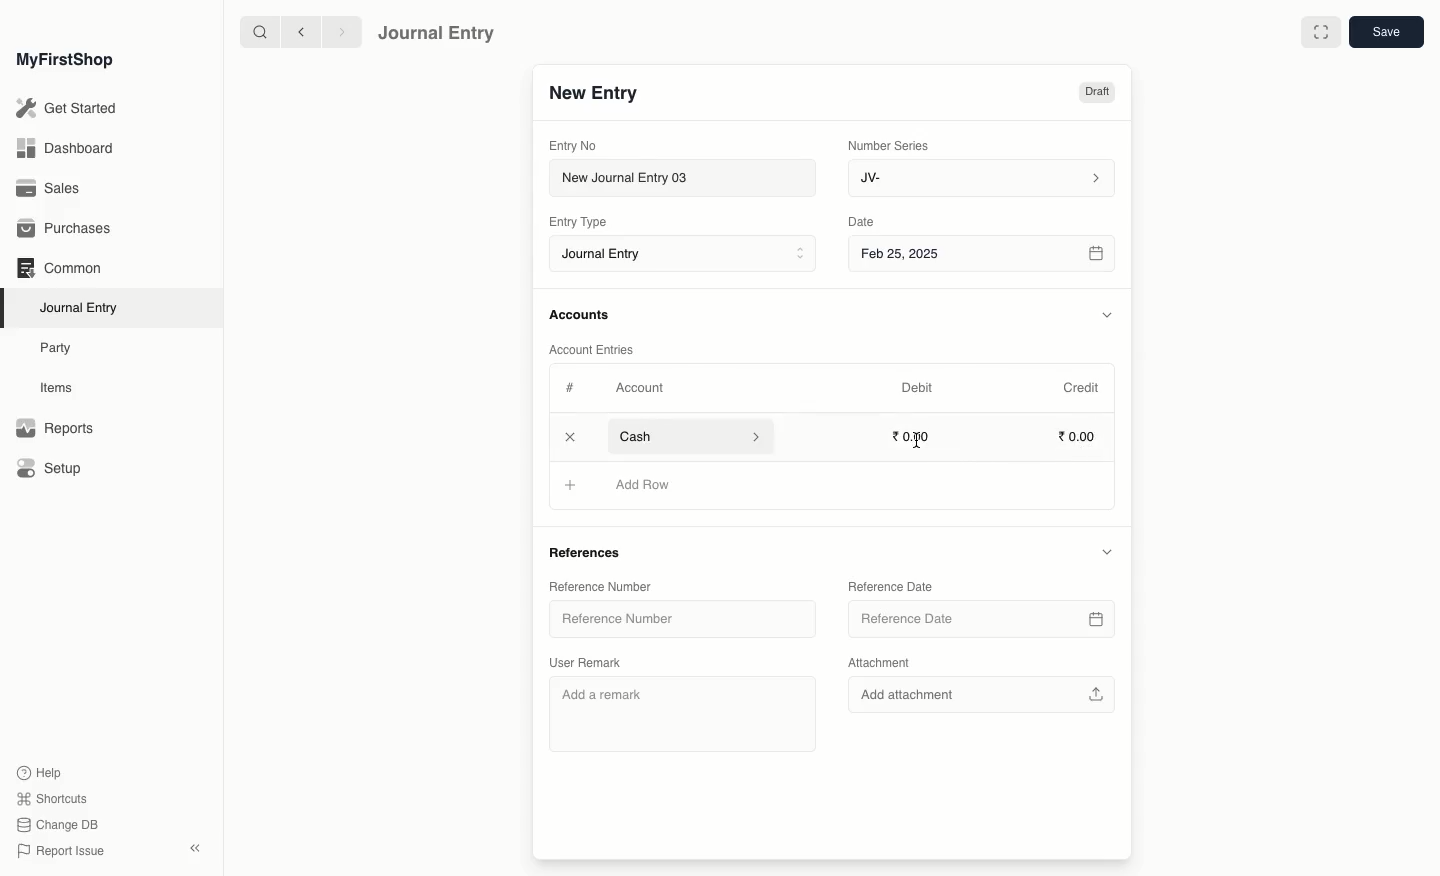  What do you see at coordinates (589, 551) in the screenshot?
I see `References` at bounding box center [589, 551].